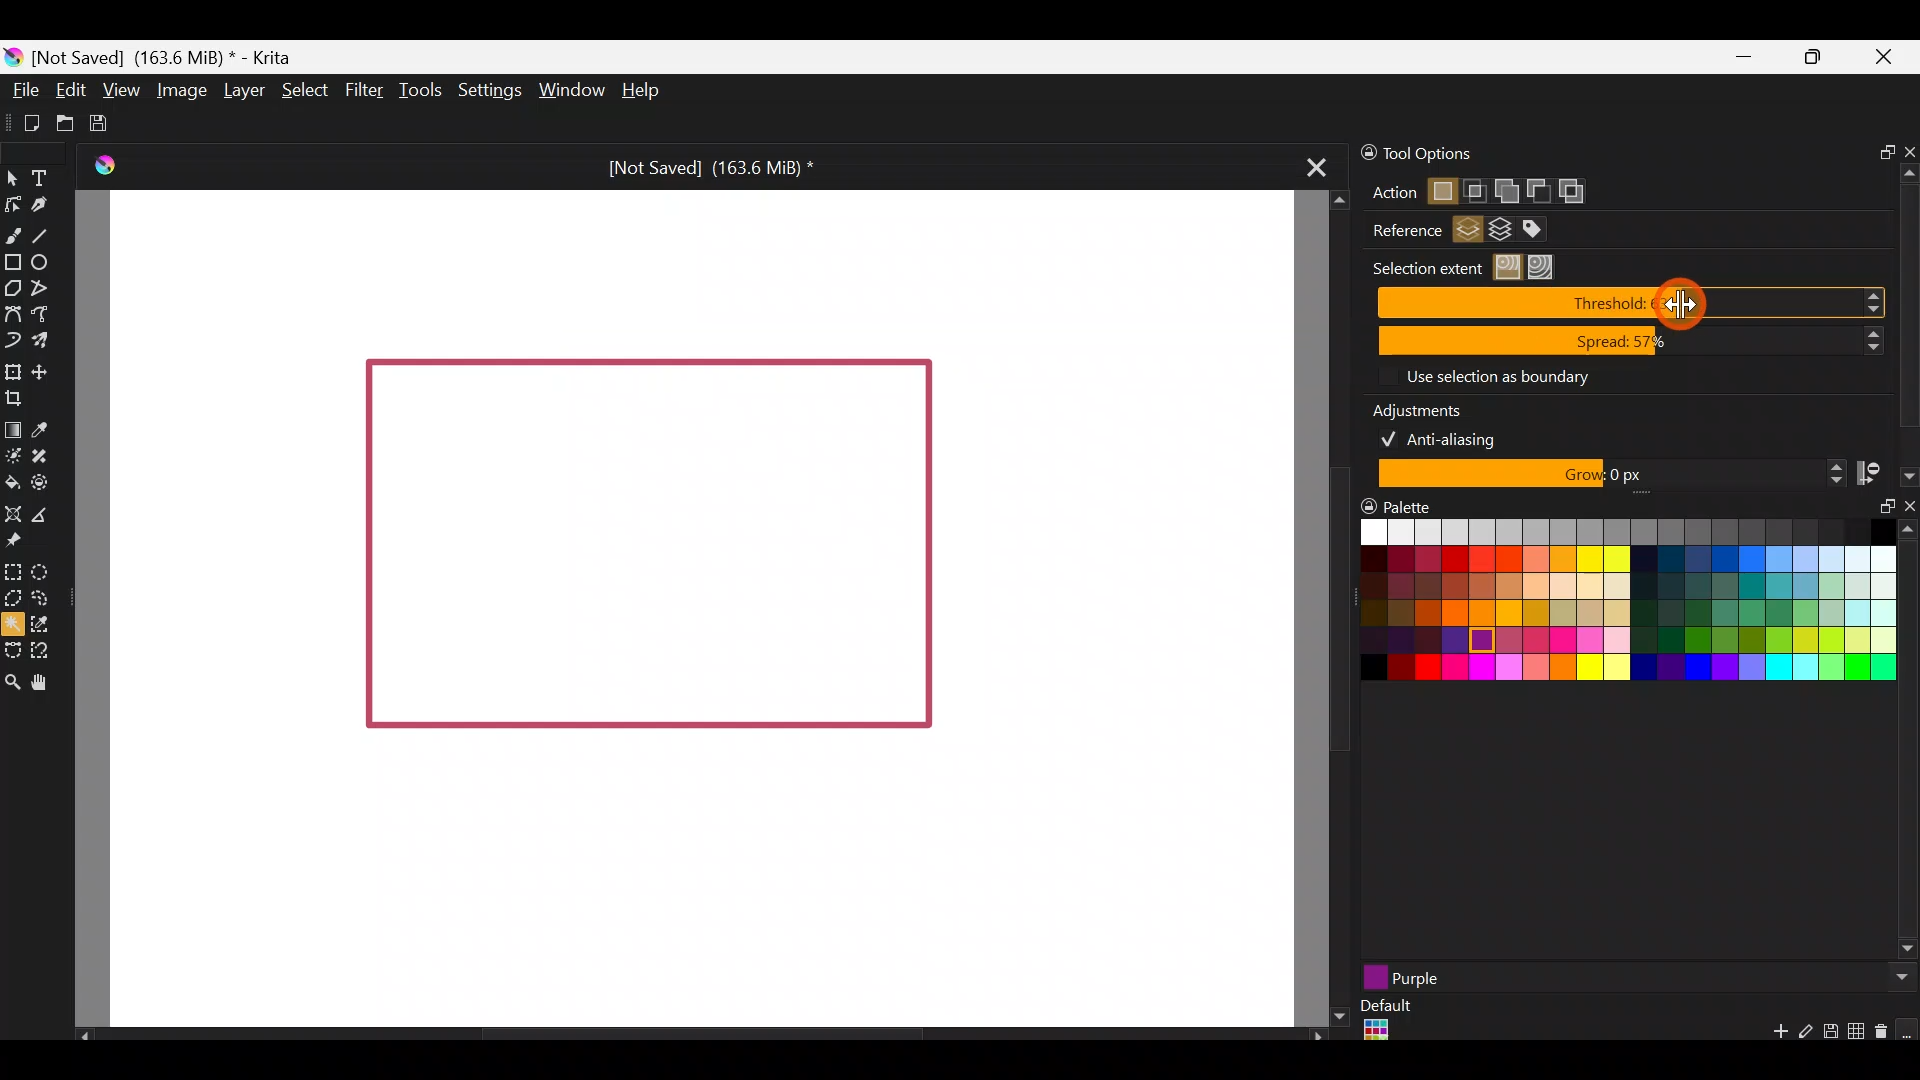 This screenshot has width=1920, height=1080. What do you see at coordinates (1879, 149) in the screenshot?
I see `Float docker` at bounding box center [1879, 149].